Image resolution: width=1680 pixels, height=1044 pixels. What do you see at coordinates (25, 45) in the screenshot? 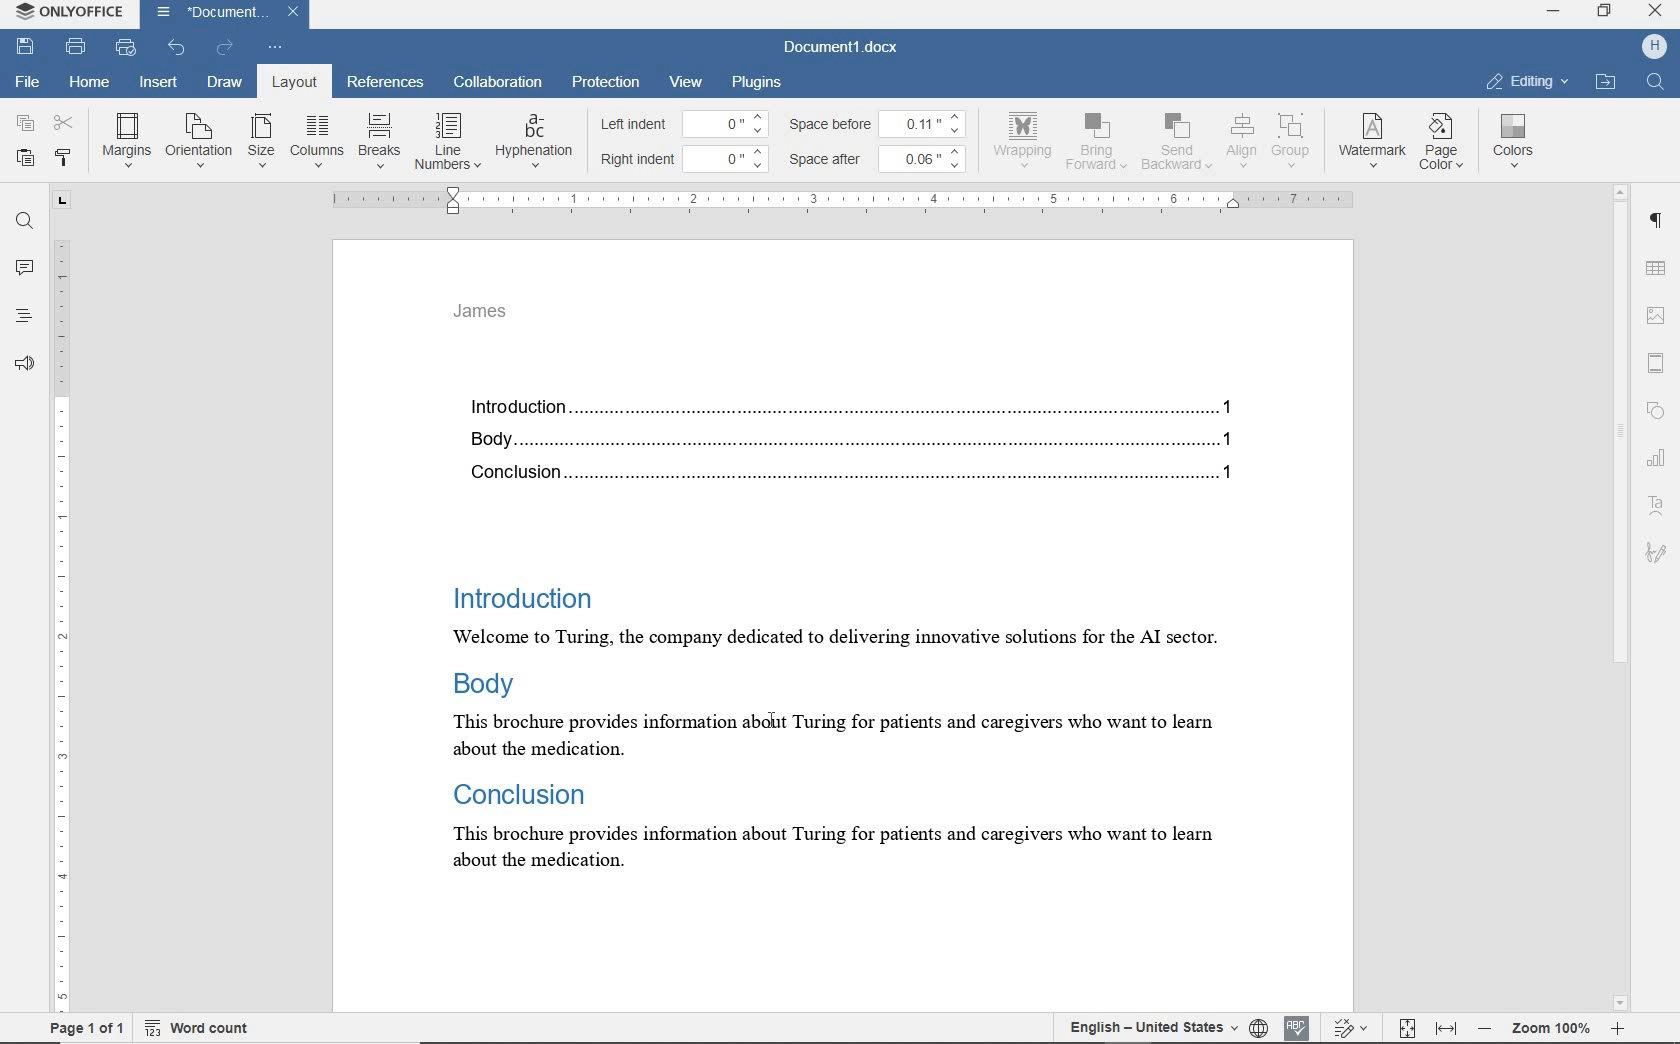
I see `save` at bounding box center [25, 45].